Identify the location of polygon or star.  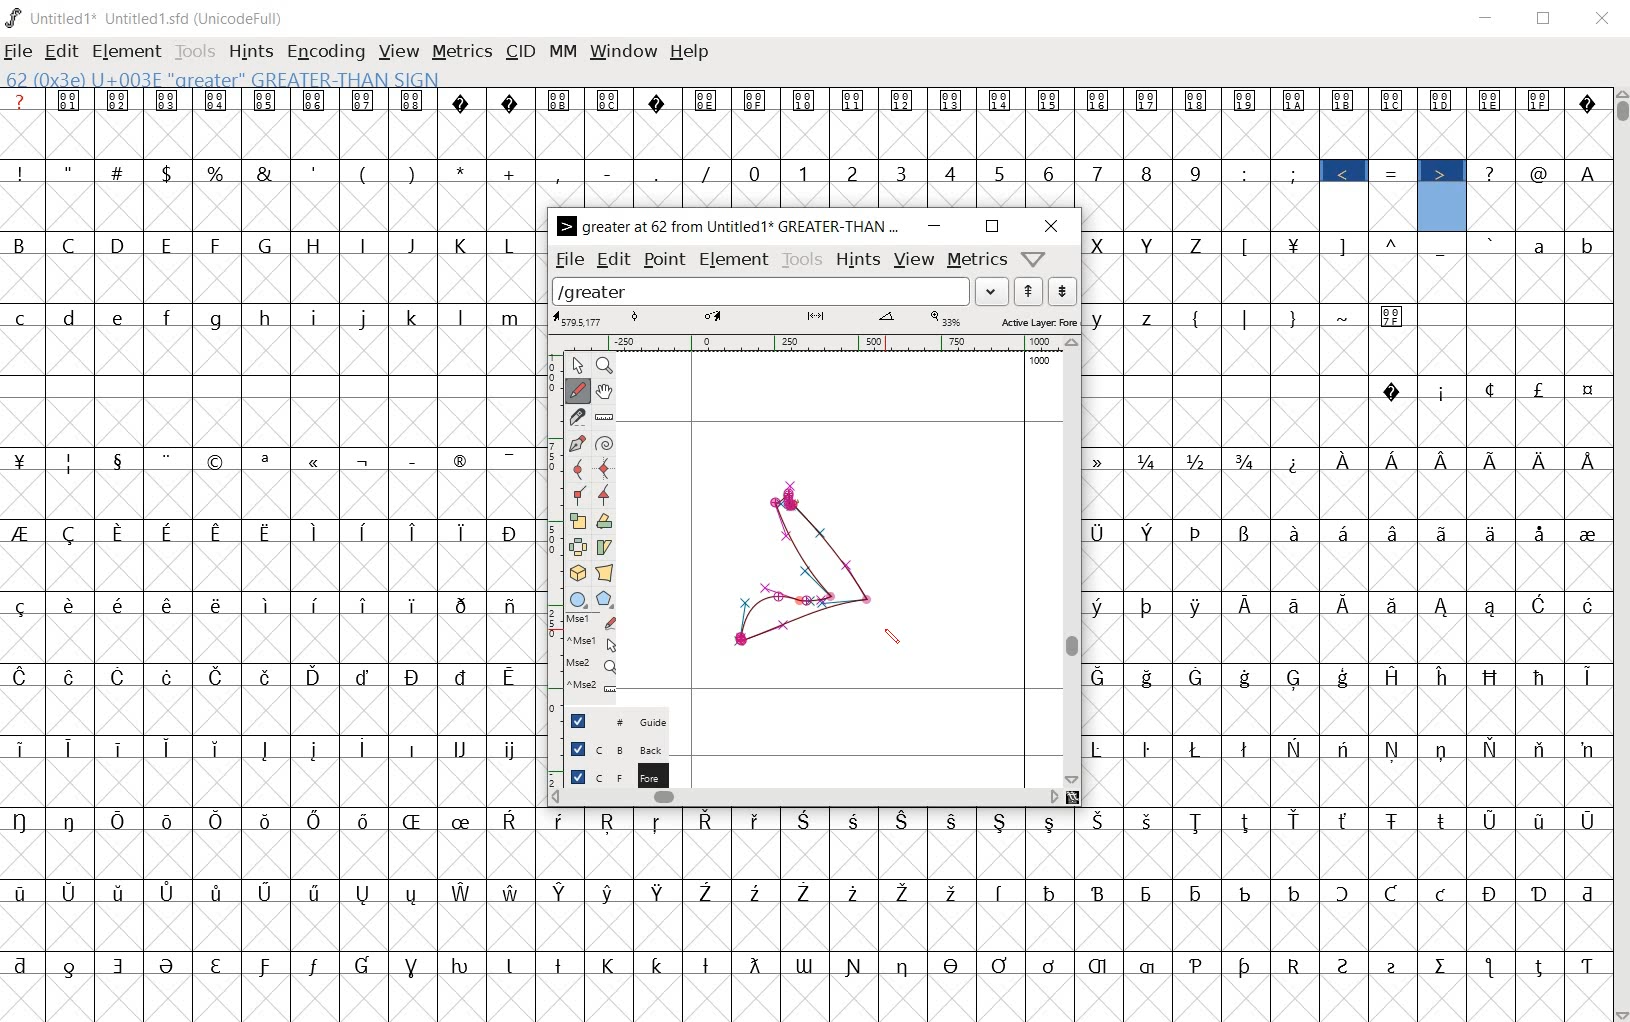
(605, 598).